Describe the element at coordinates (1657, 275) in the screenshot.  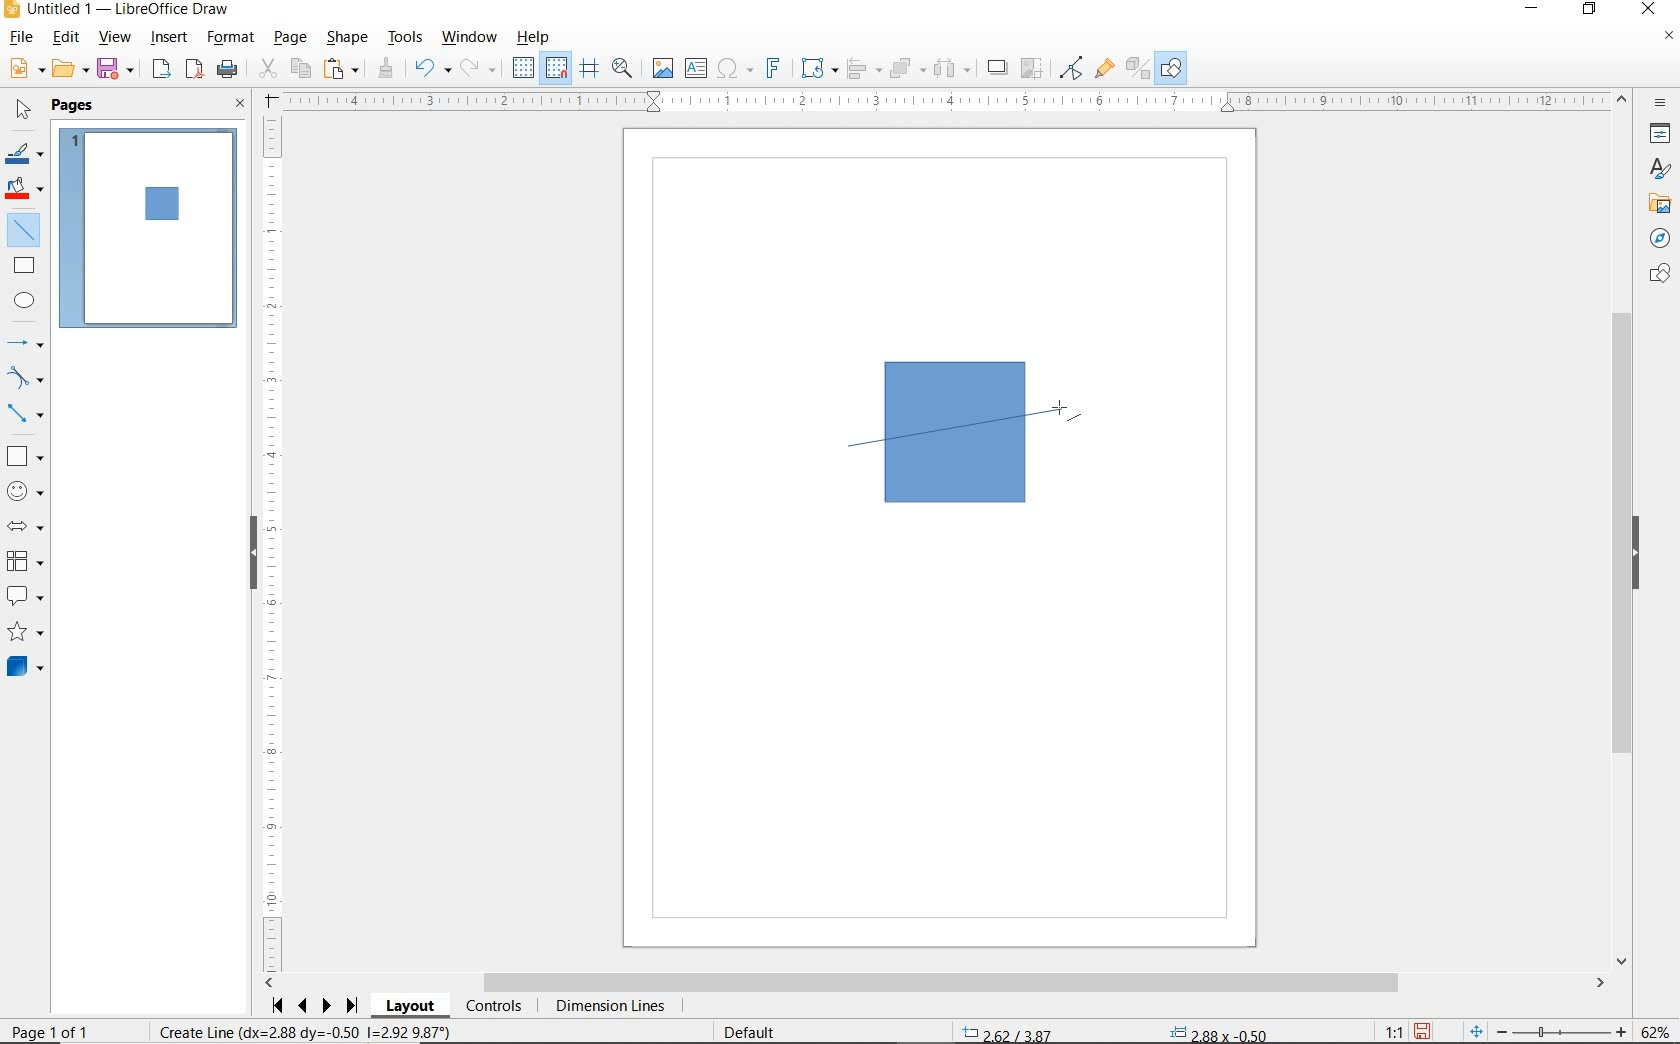
I see `SHAPES` at that location.